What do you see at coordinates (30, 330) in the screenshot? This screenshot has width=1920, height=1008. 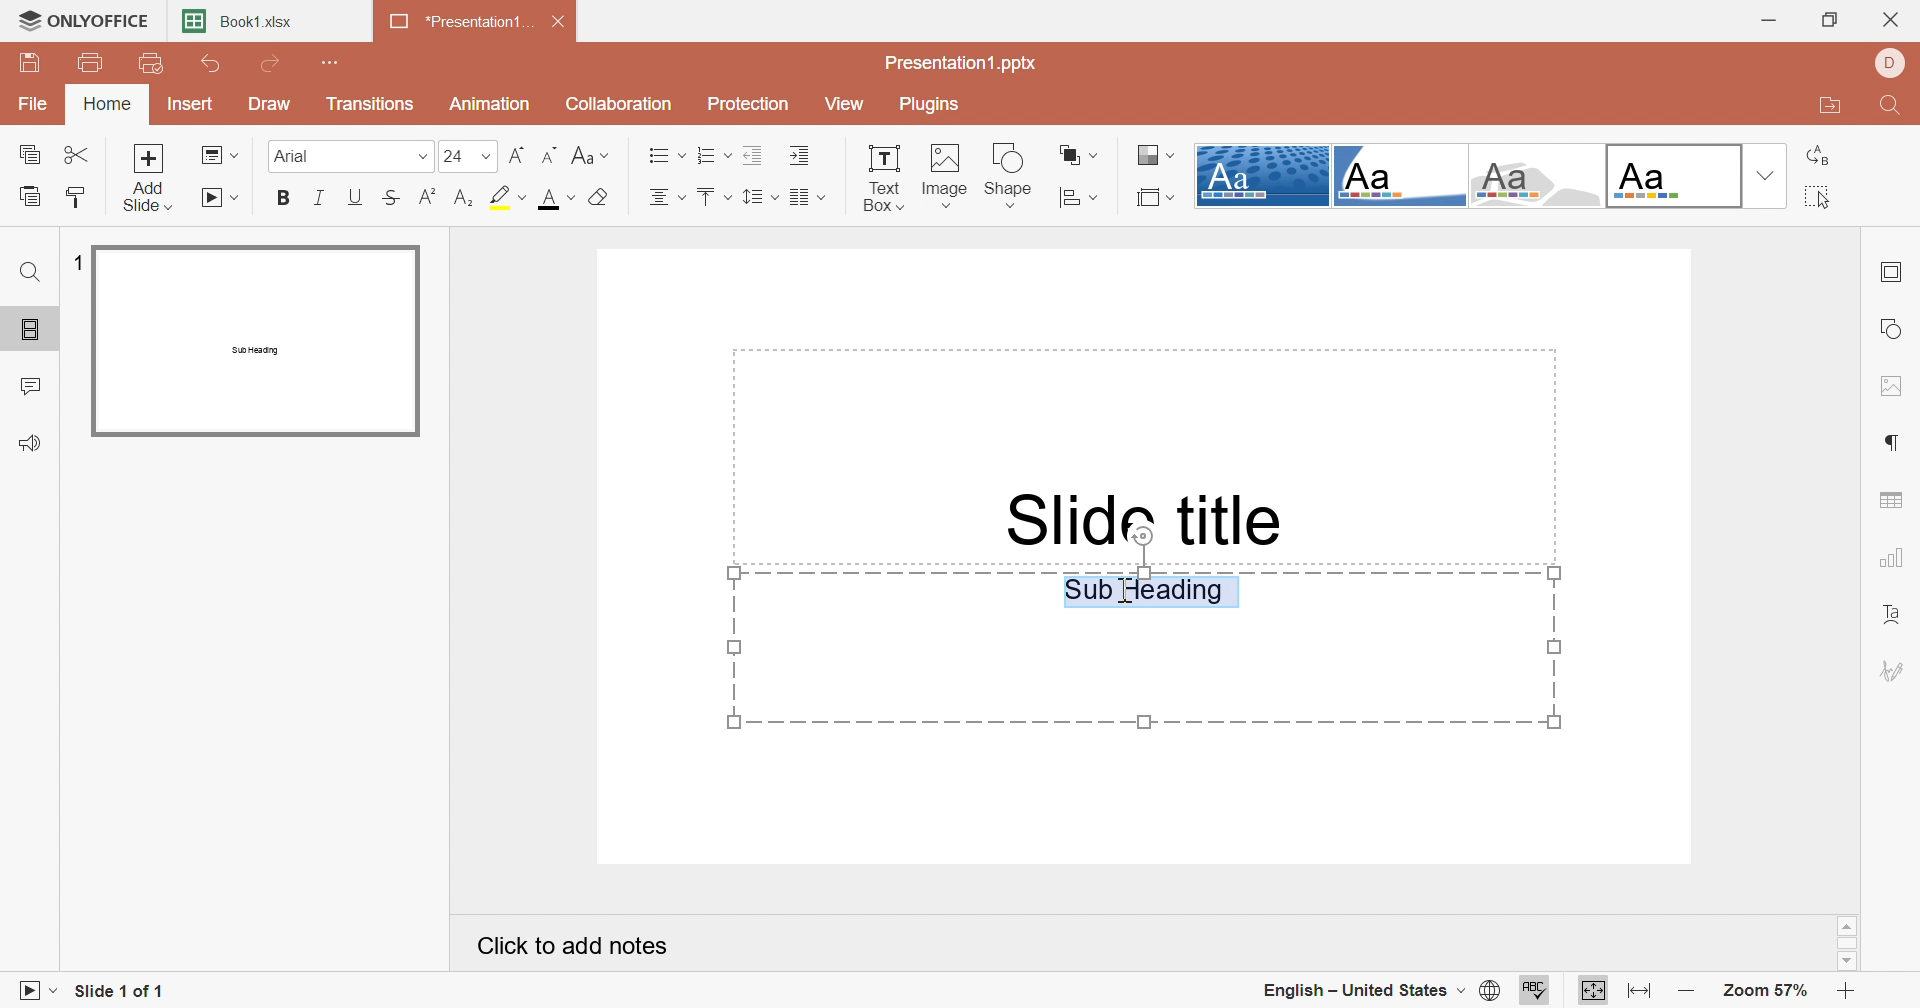 I see `Slides` at bounding box center [30, 330].